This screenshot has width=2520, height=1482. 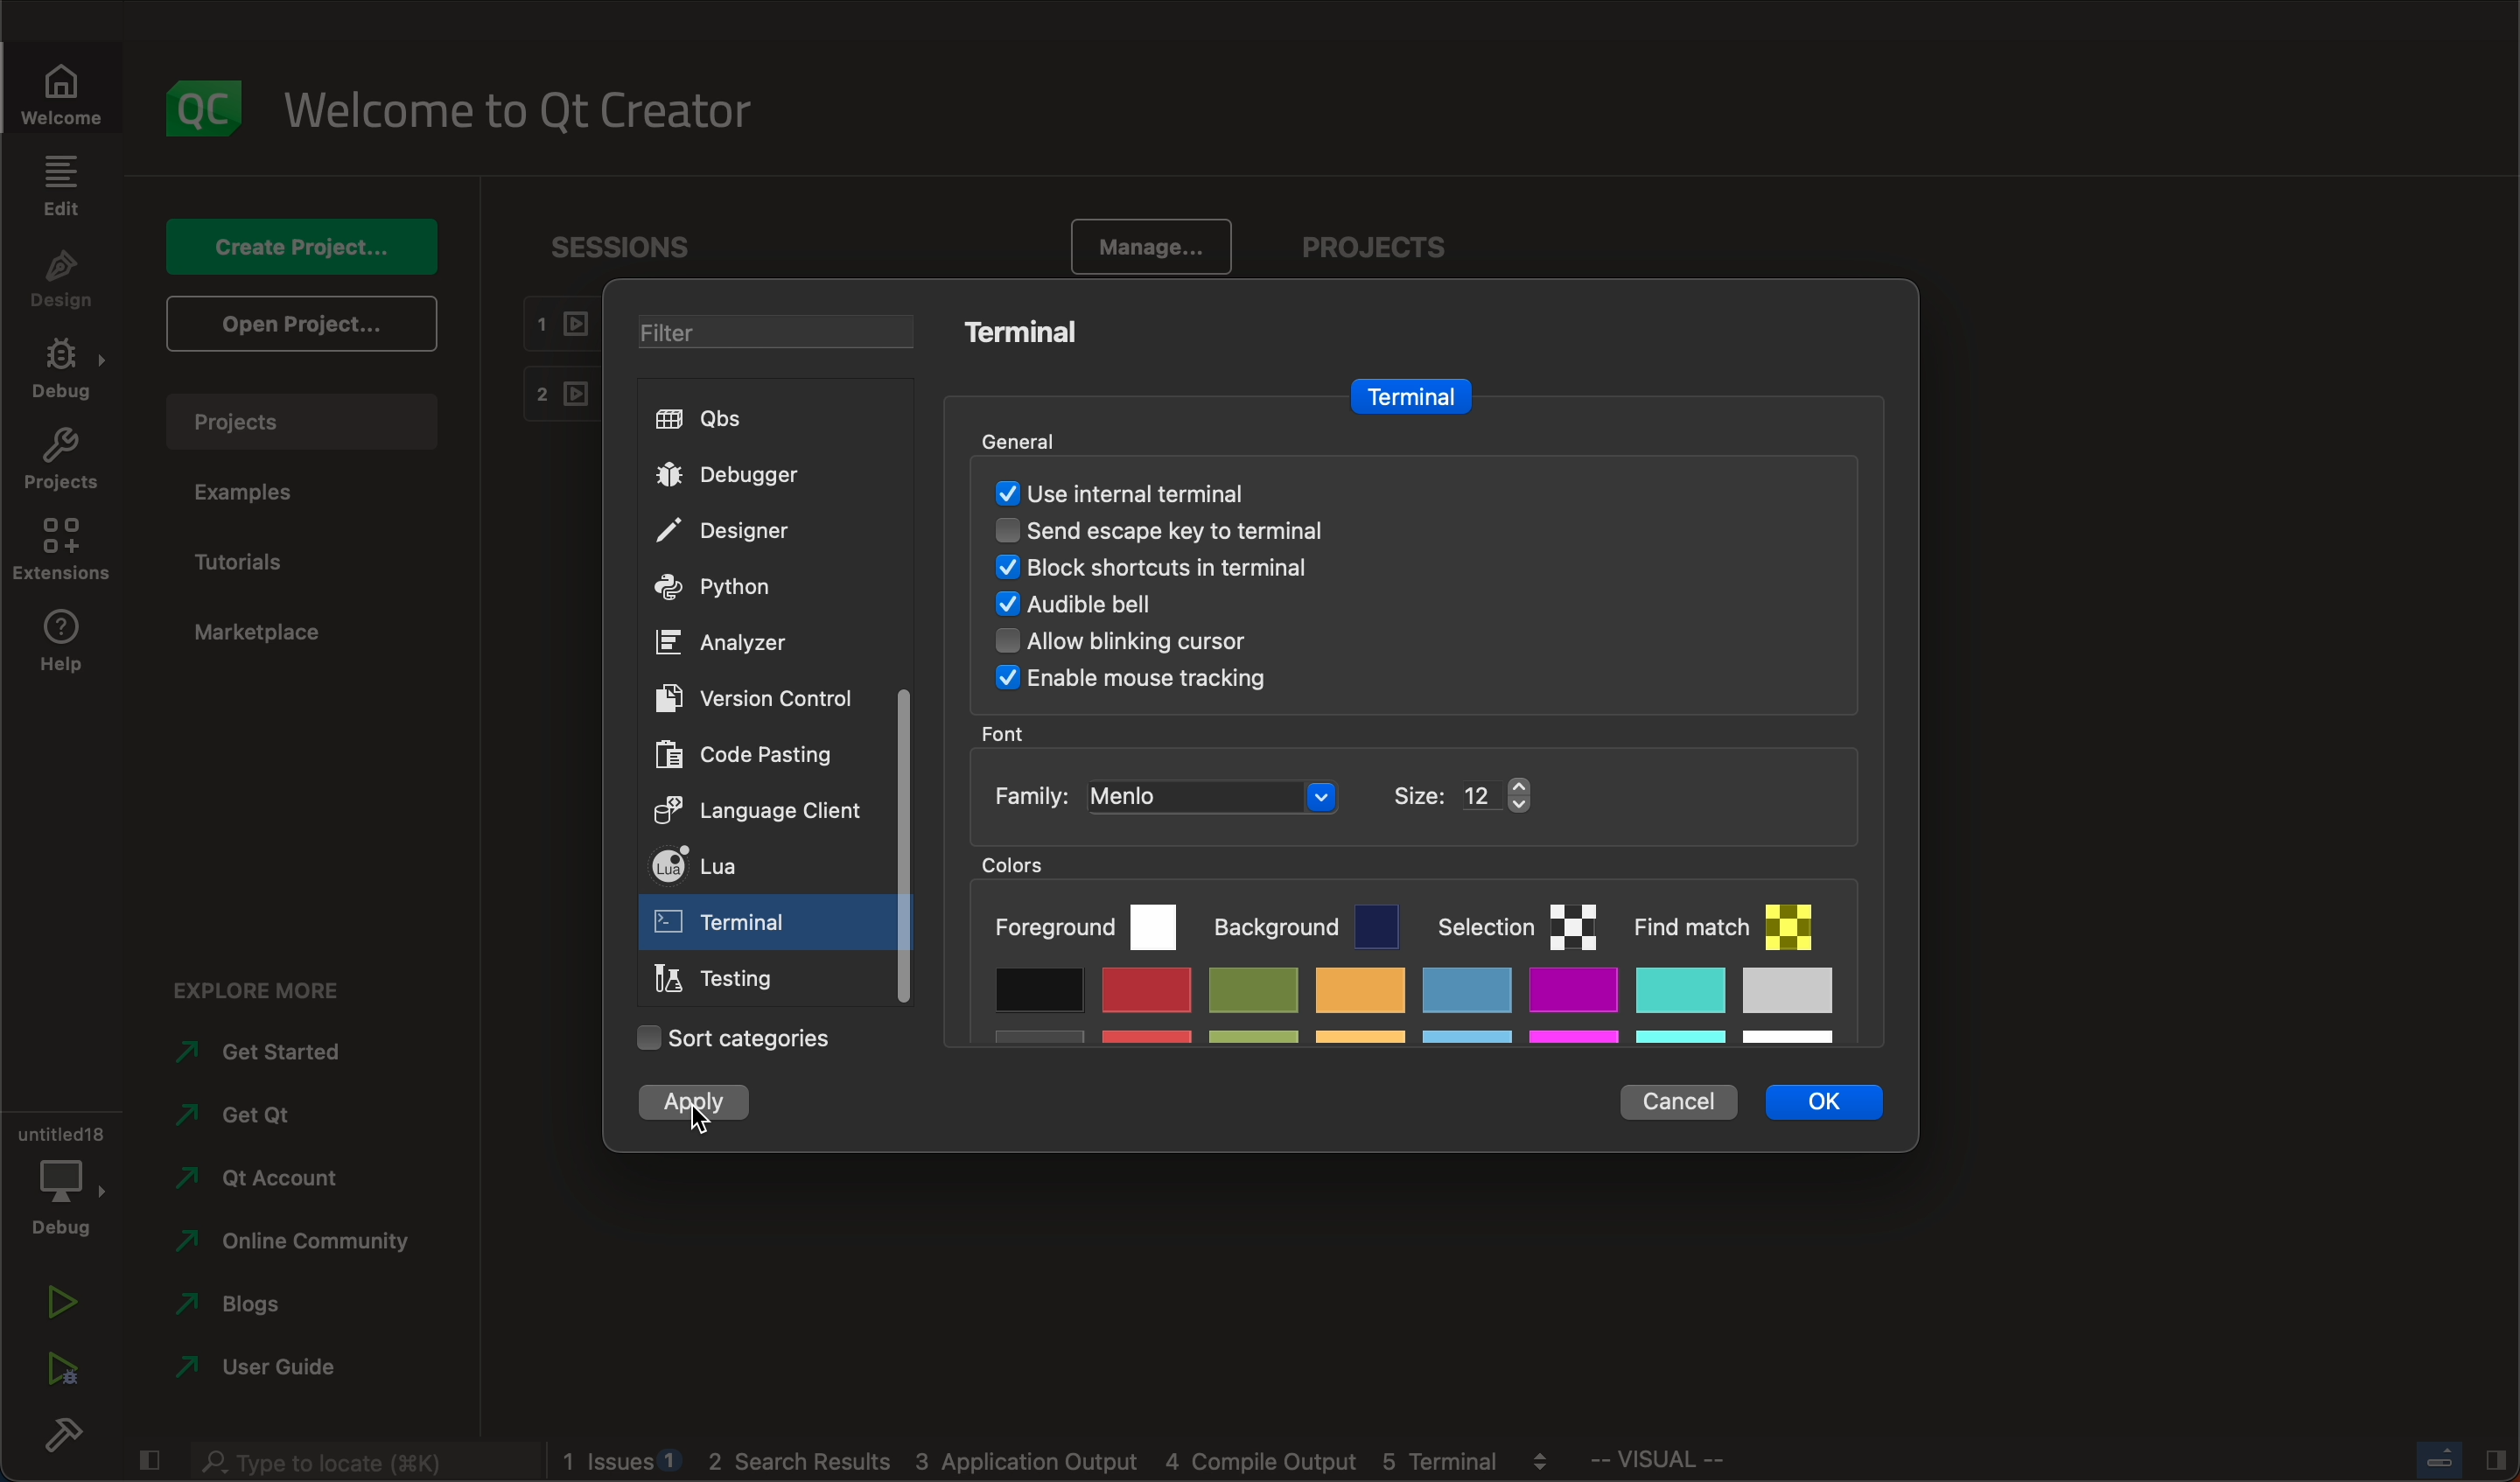 What do you see at coordinates (1728, 1465) in the screenshot?
I see `visual` at bounding box center [1728, 1465].